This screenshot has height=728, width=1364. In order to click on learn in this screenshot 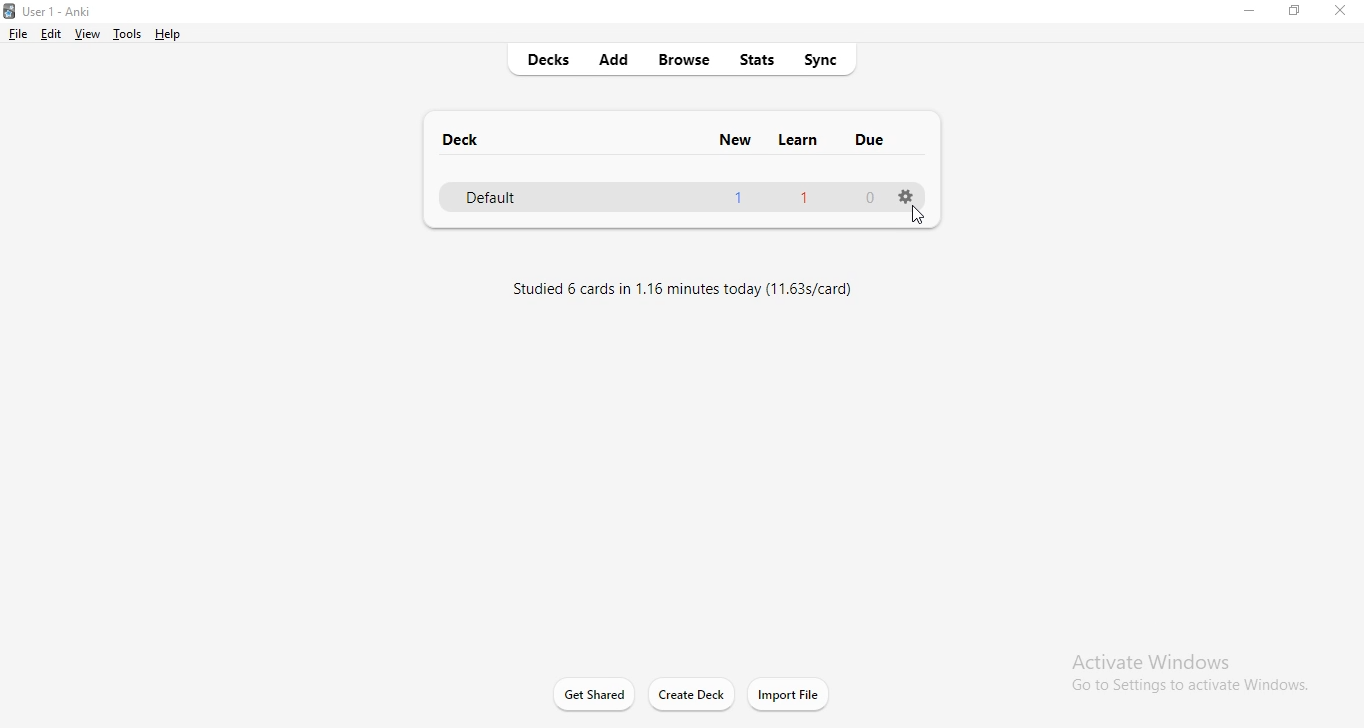, I will do `click(797, 142)`.